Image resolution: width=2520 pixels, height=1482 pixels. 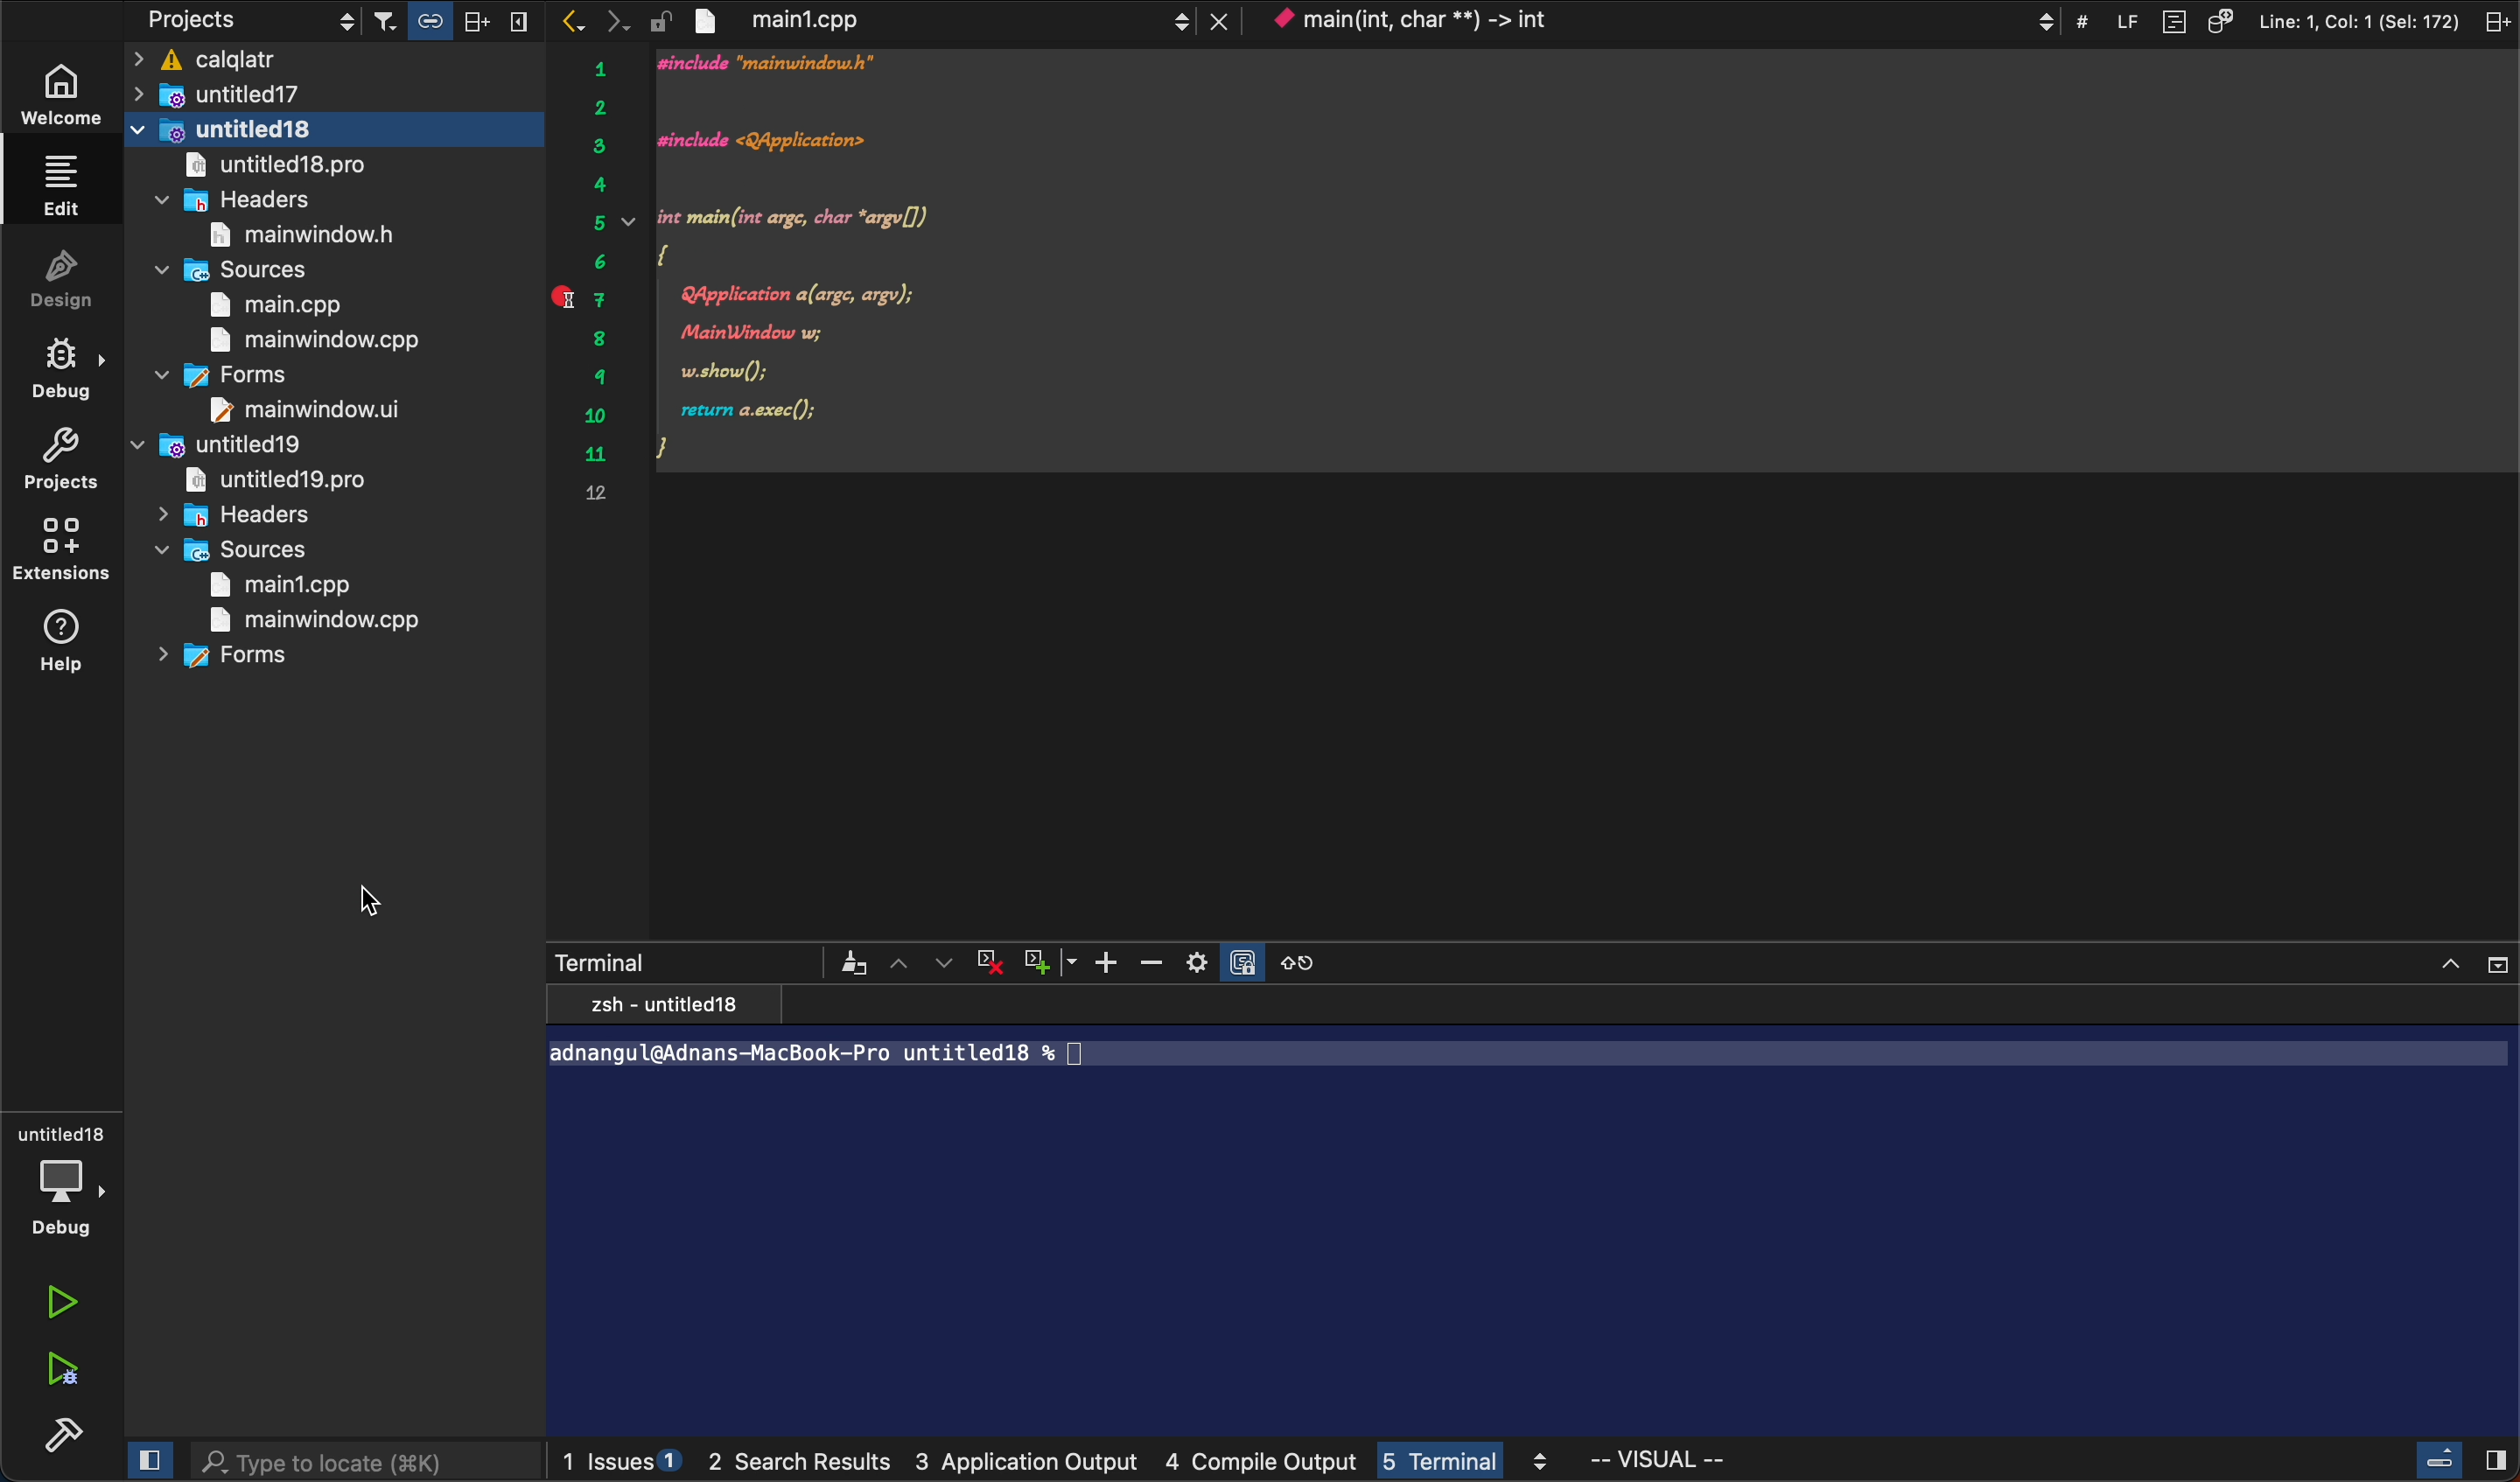 I want to click on main1,cpp, so click(x=287, y=586).